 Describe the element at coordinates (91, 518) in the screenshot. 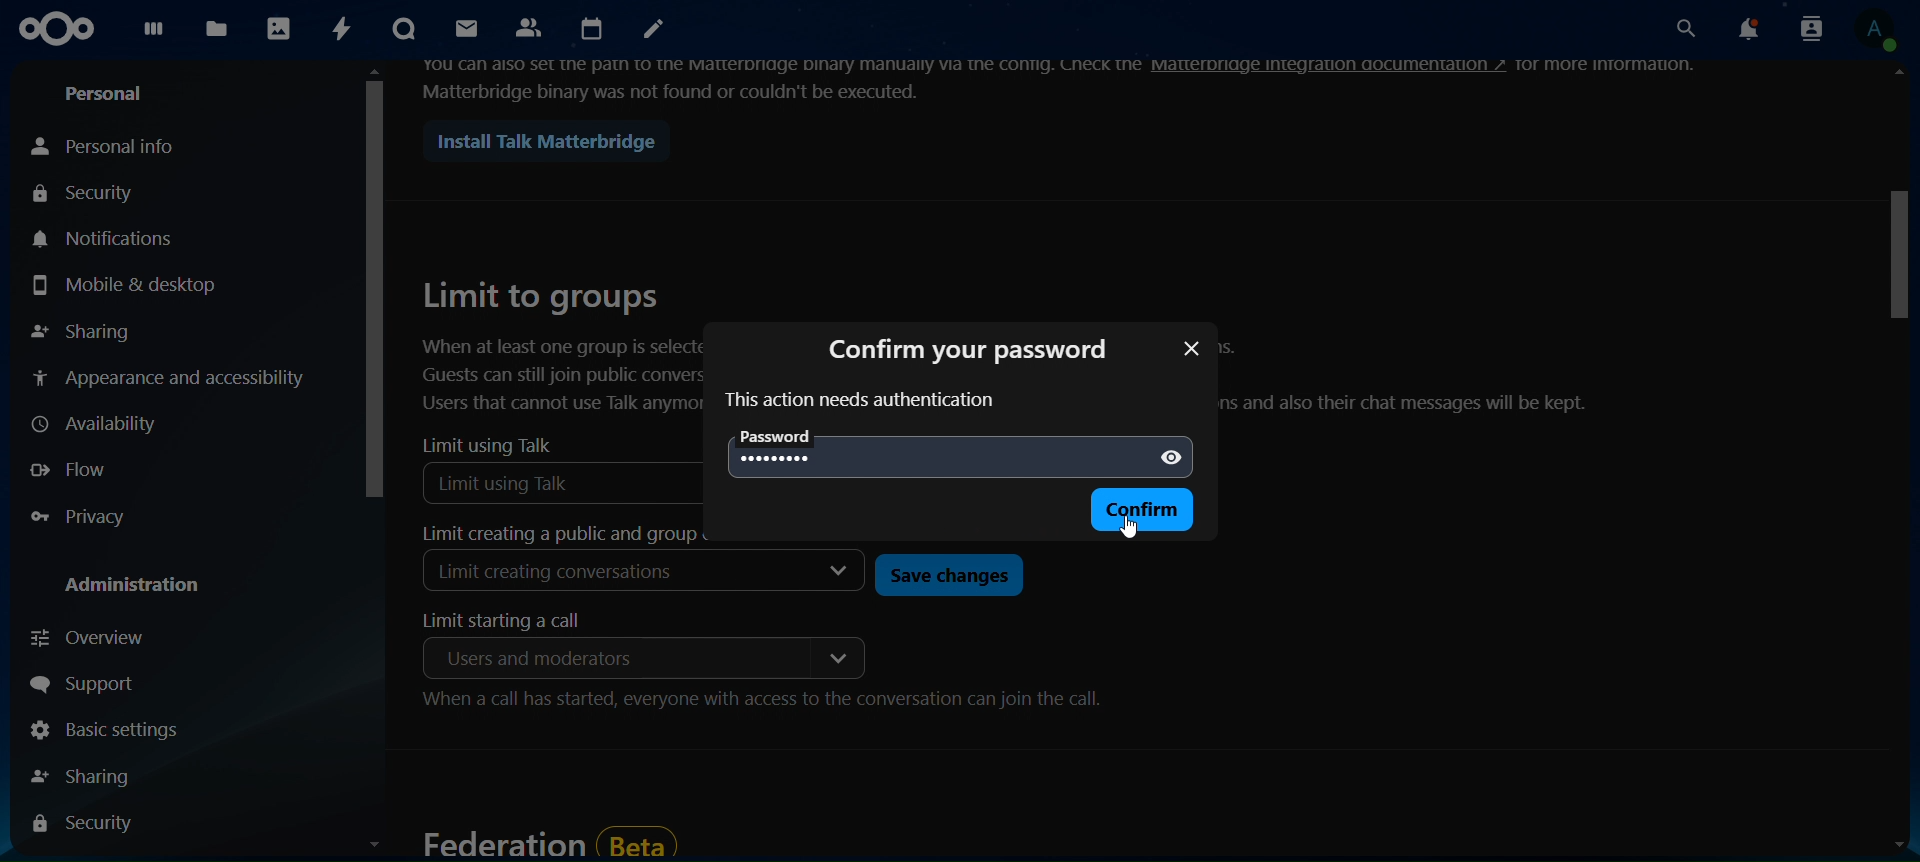

I see `privacy` at that location.